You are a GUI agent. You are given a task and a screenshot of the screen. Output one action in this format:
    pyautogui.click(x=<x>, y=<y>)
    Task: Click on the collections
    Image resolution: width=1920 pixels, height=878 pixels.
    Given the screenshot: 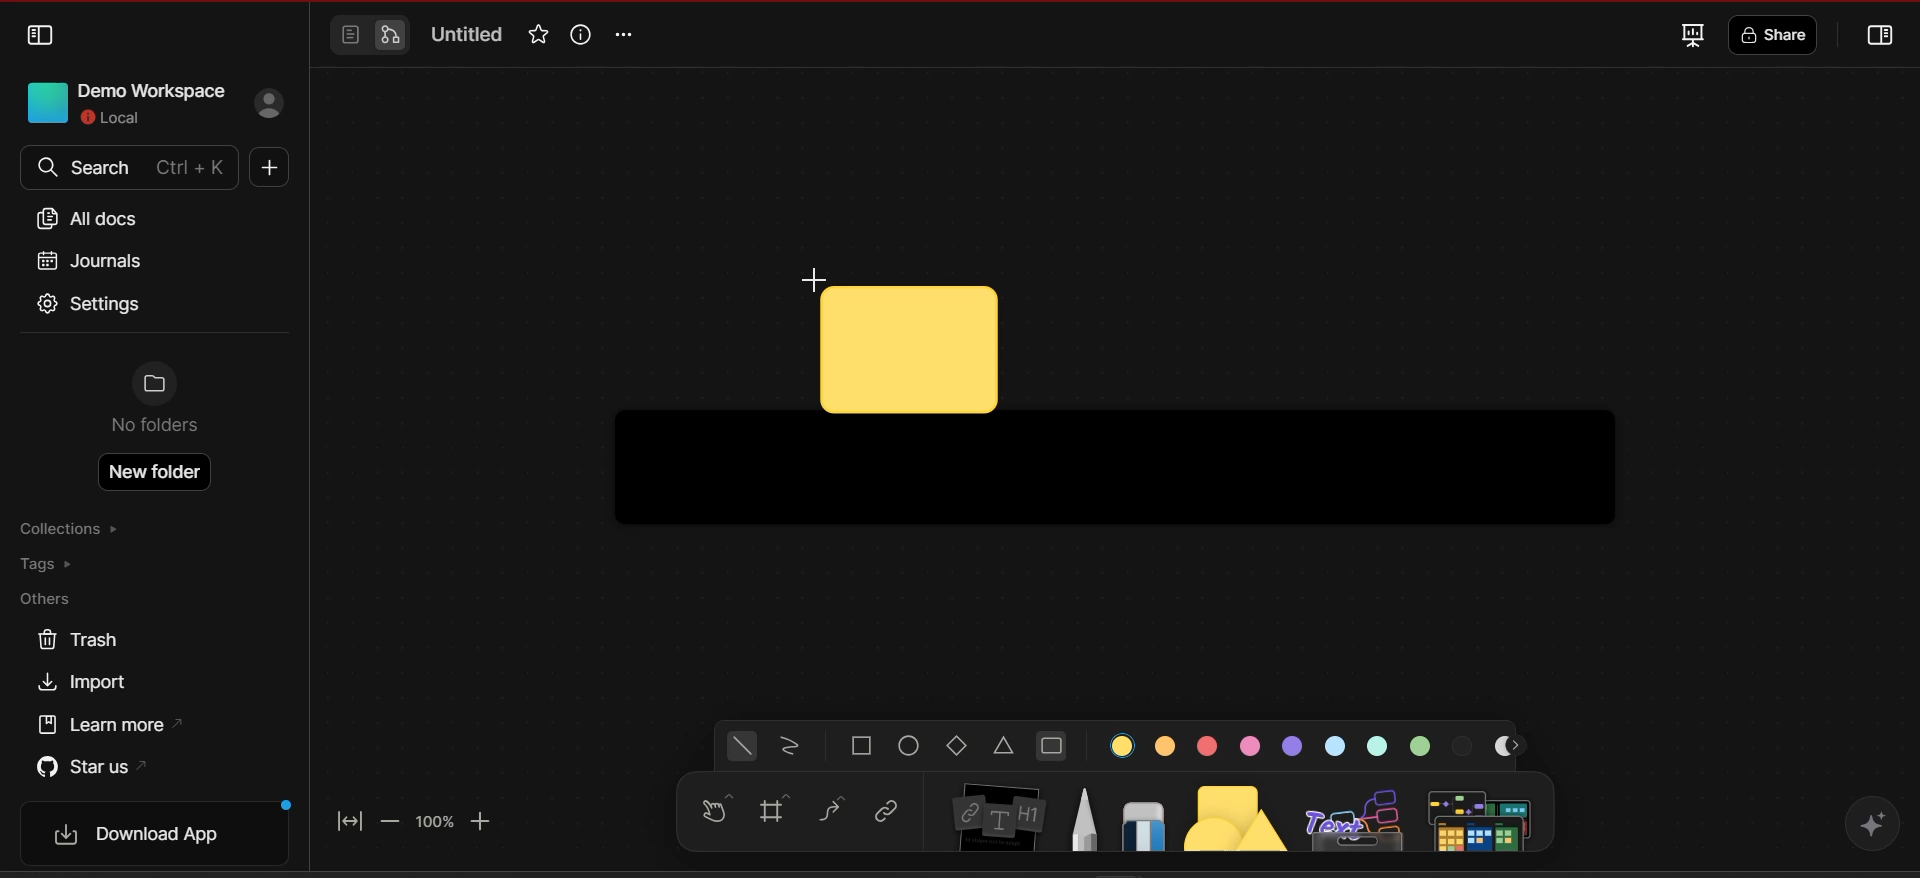 What is the action you would take?
    pyautogui.click(x=73, y=530)
    